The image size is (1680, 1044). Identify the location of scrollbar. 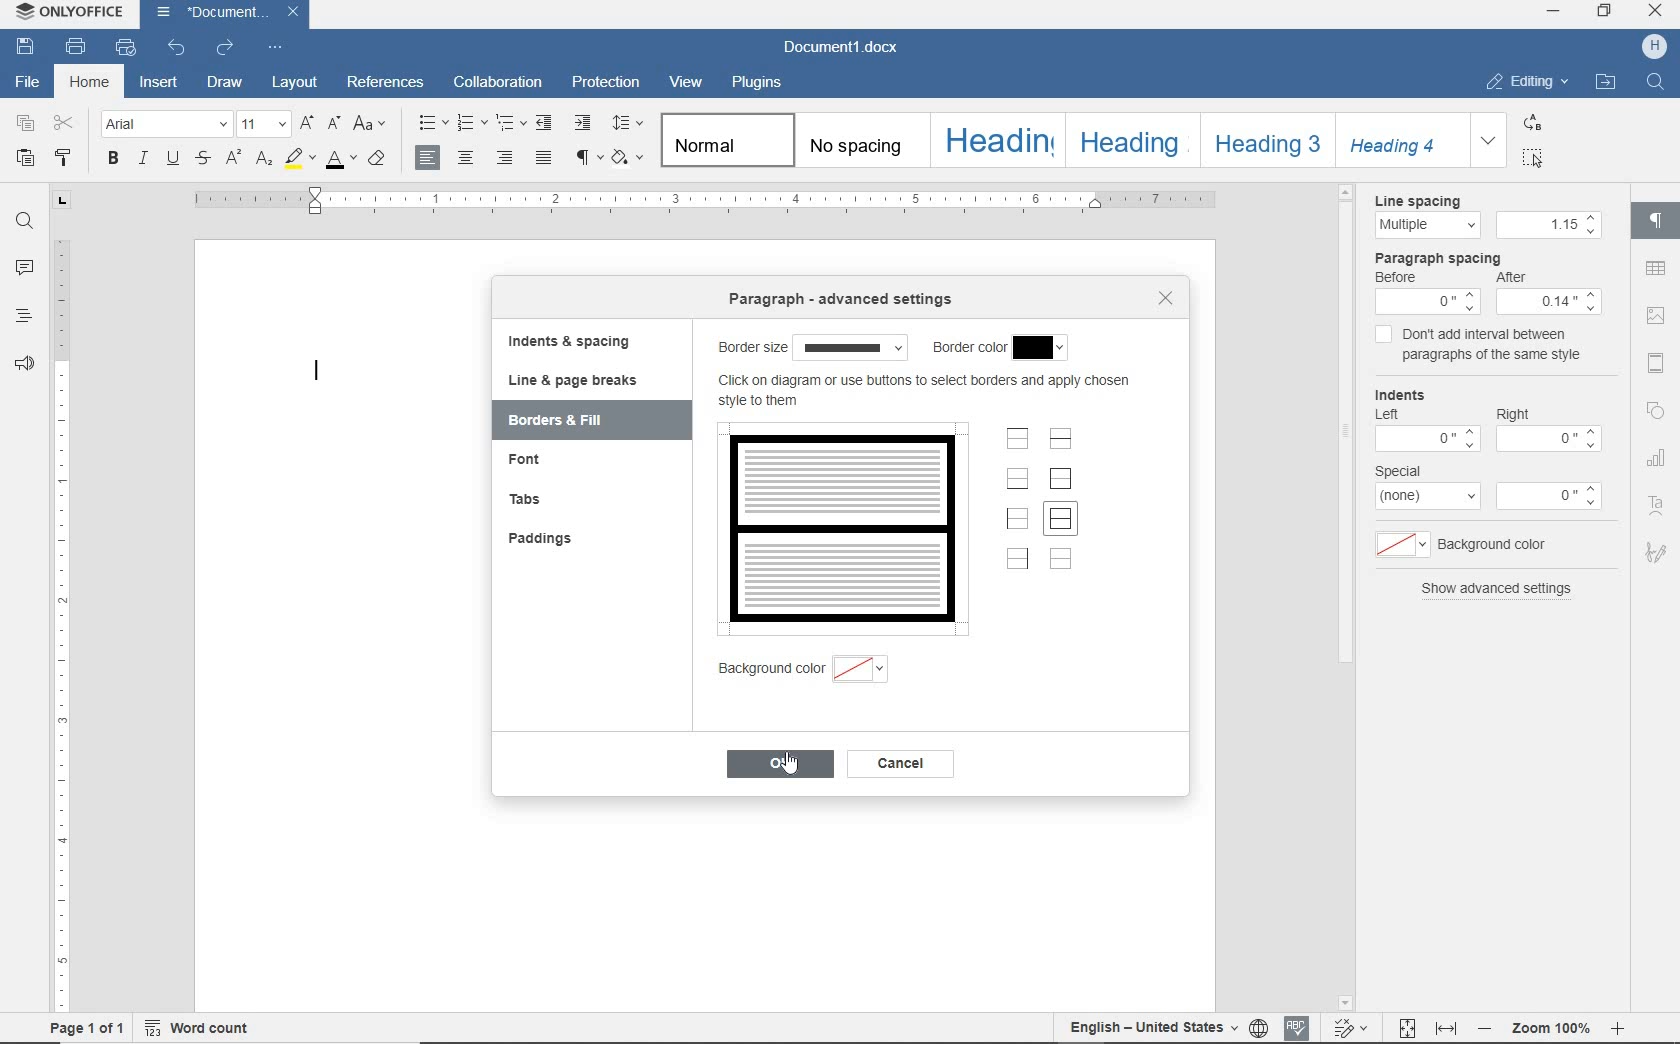
(1340, 426).